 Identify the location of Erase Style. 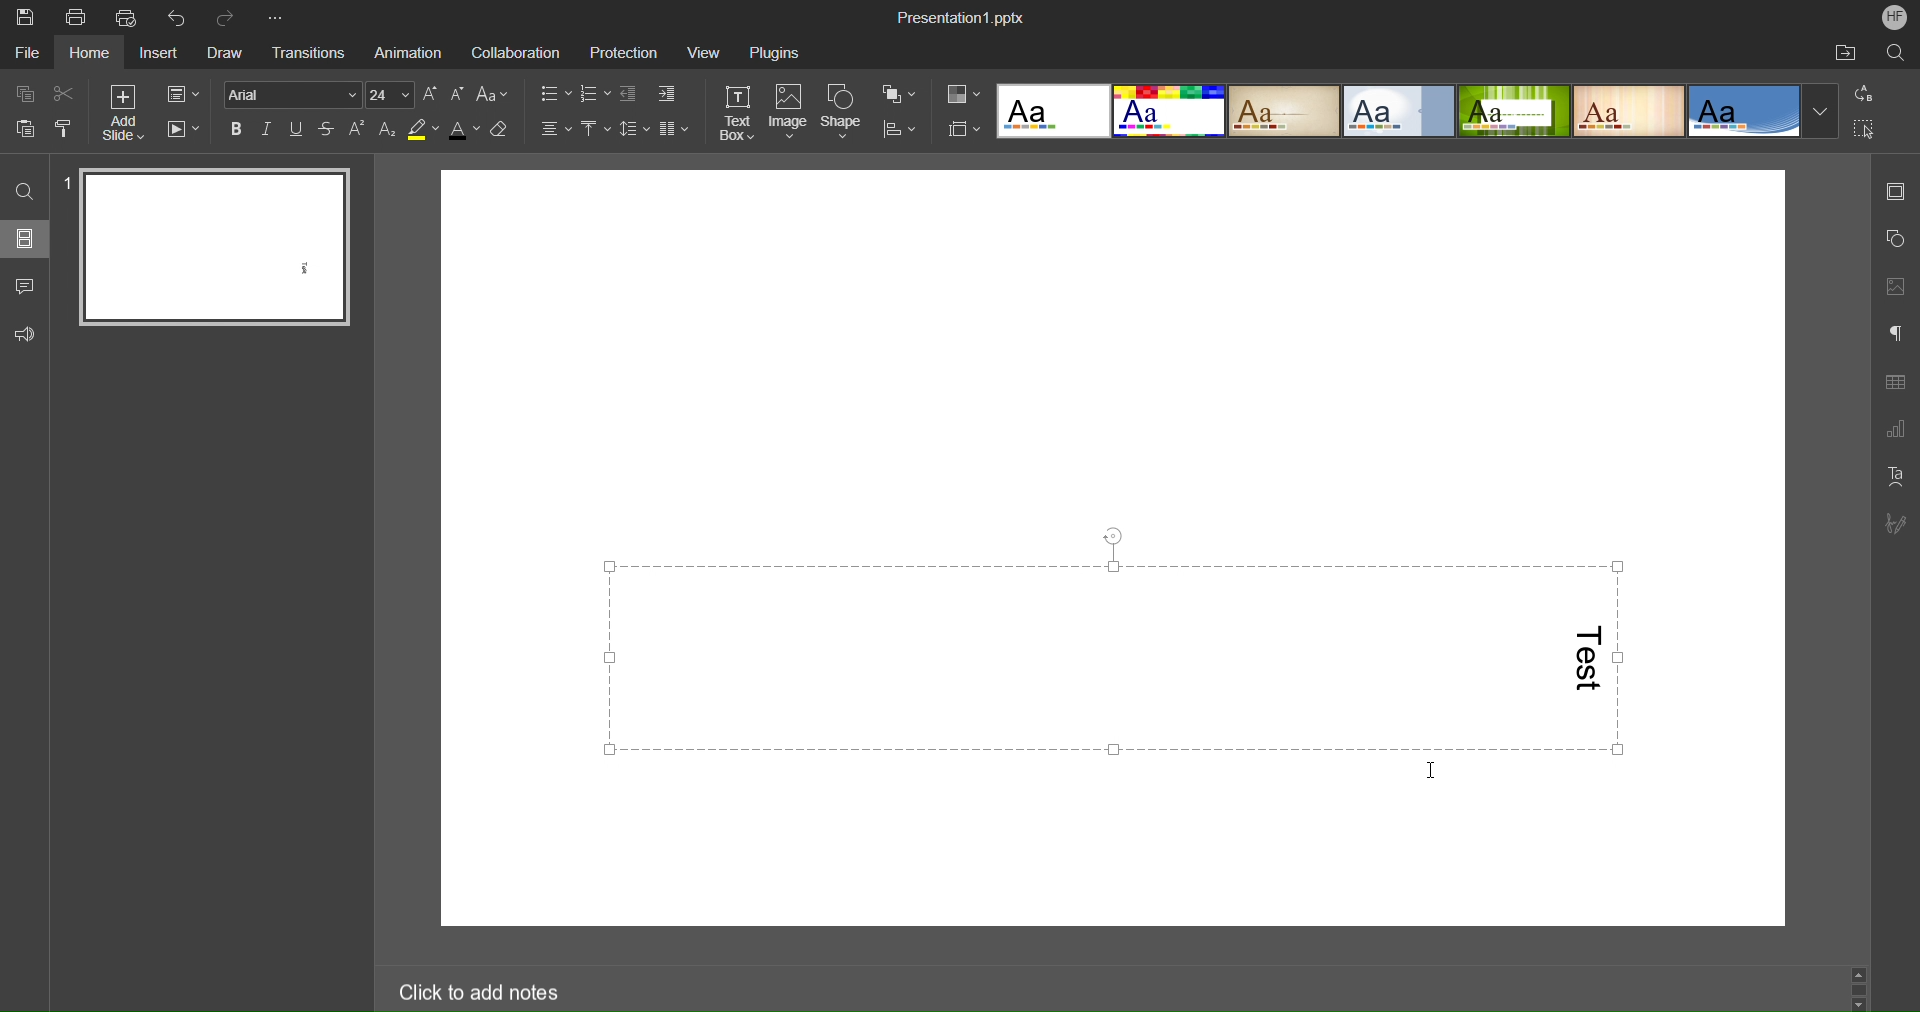
(502, 129).